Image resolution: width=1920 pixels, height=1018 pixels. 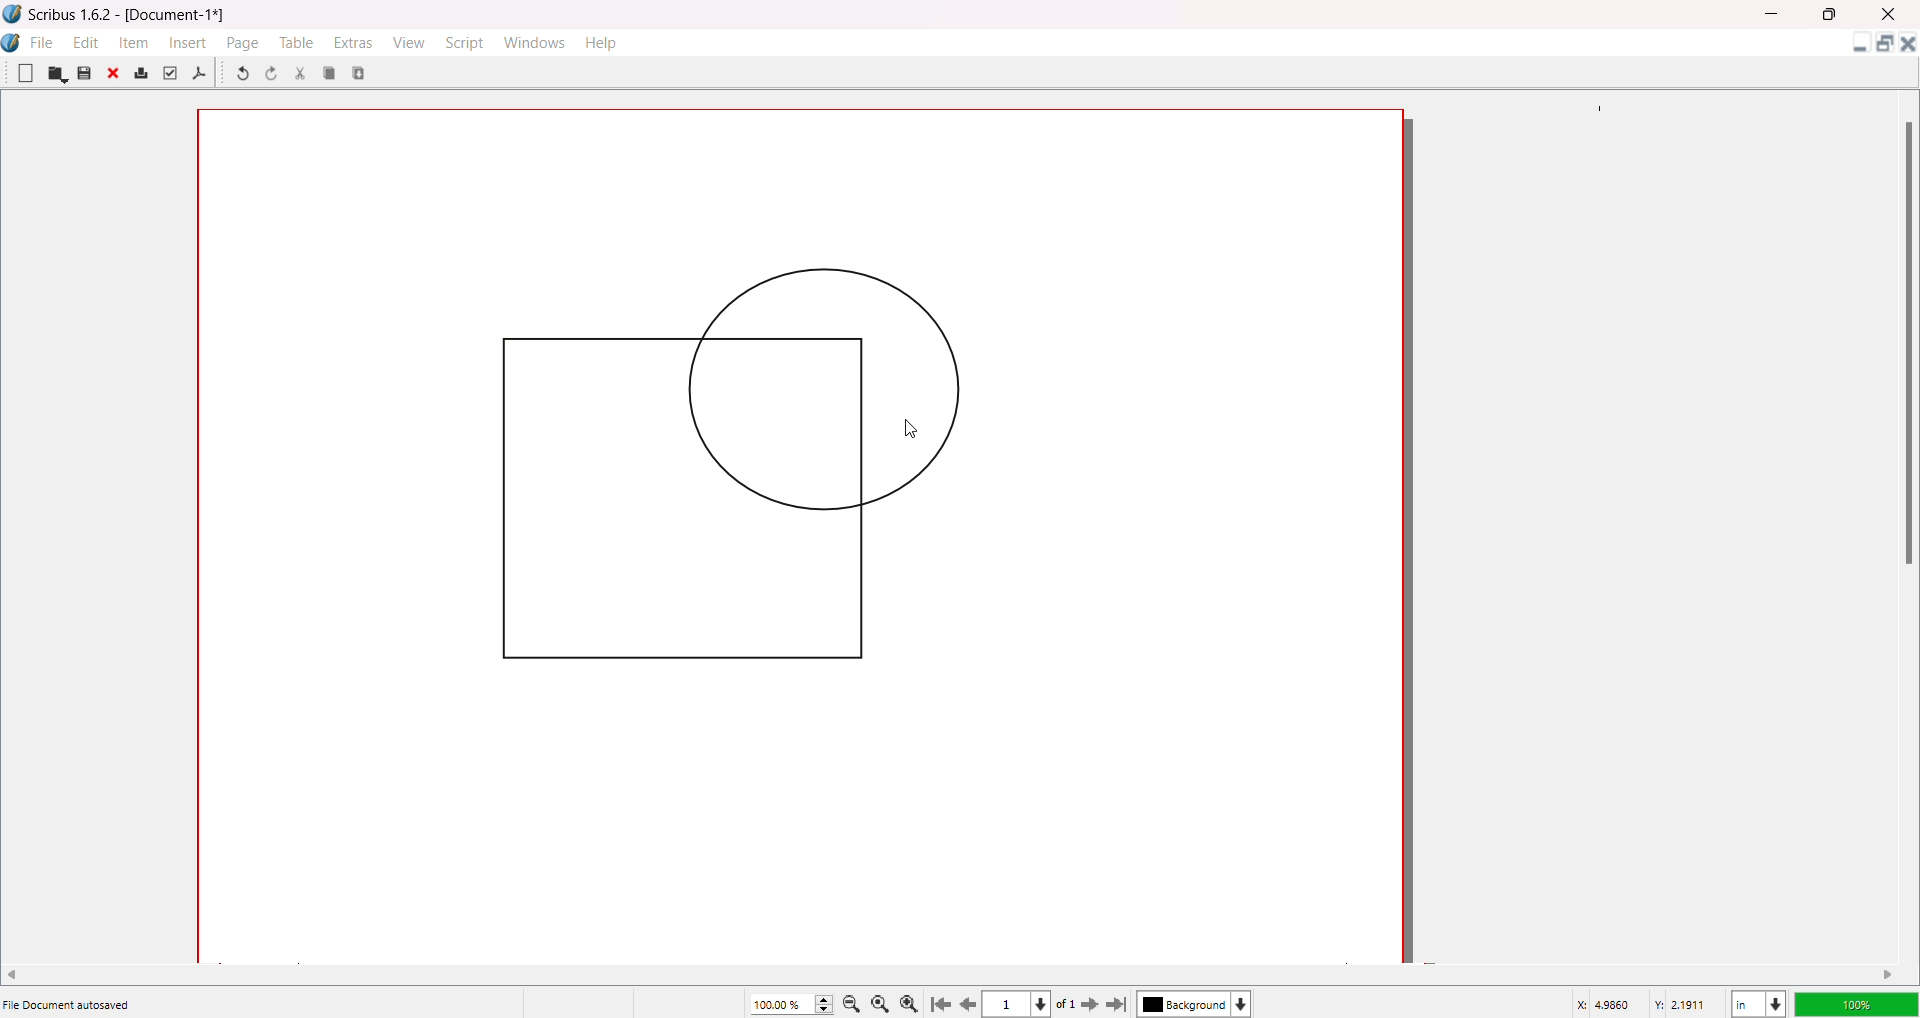 What do you see at coordinates (1908, 47) in the screenshot?
I see `Close Document` at bounding box center [1908, 47].